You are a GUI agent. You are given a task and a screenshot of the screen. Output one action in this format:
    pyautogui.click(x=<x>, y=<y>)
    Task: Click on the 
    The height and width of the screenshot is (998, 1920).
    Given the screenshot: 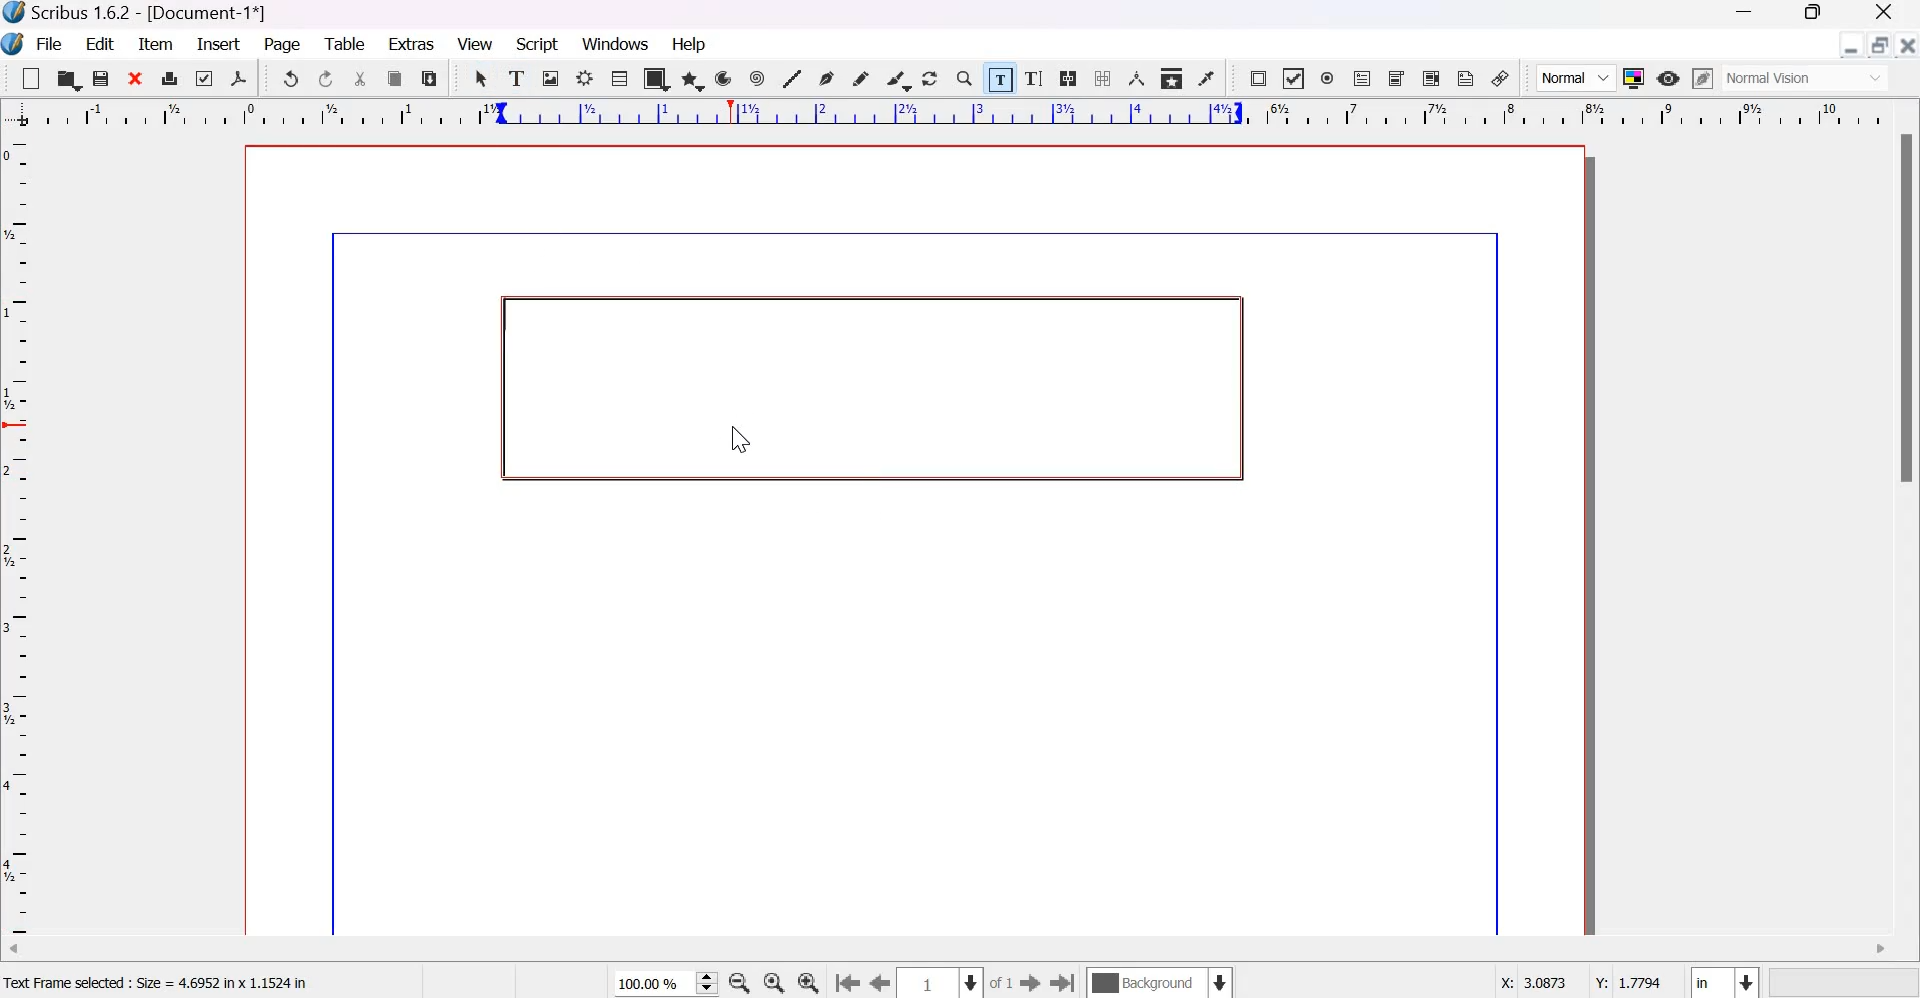 What is the action you would take?
    pyautogui.click(x=931, y=78)
    